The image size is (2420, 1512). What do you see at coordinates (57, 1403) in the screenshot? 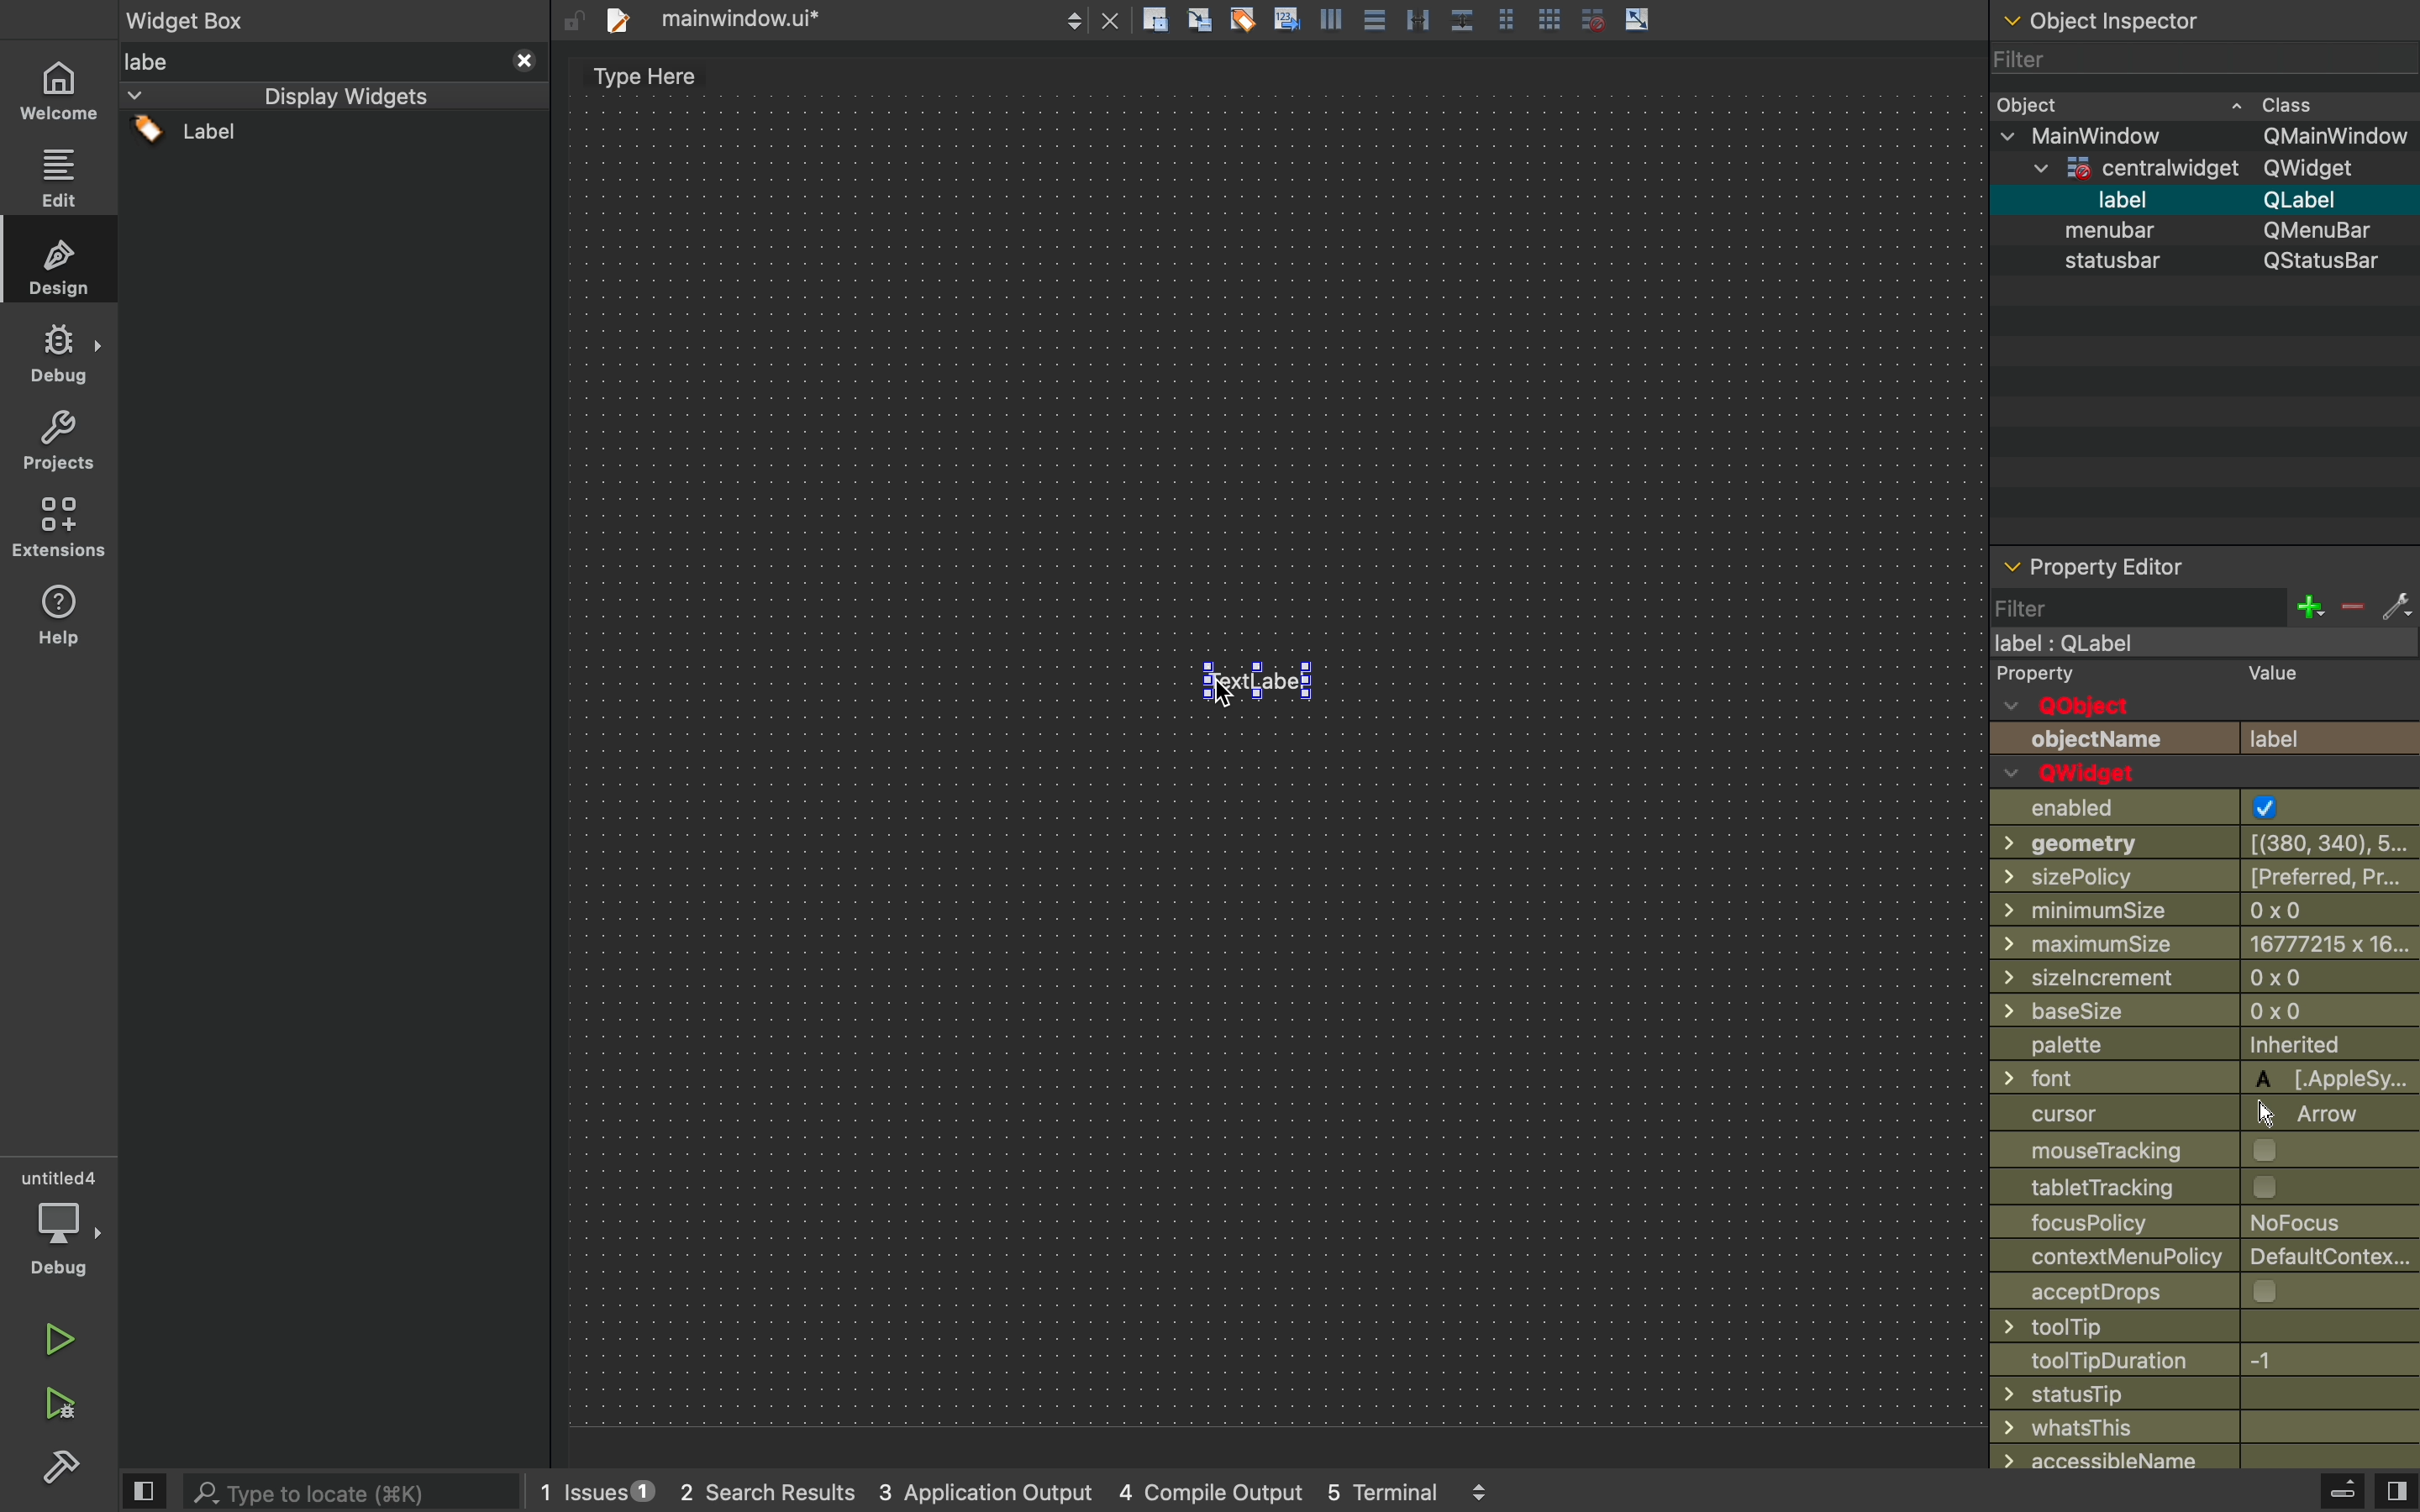
I see `build and run` at bounding box center [57, 1403].